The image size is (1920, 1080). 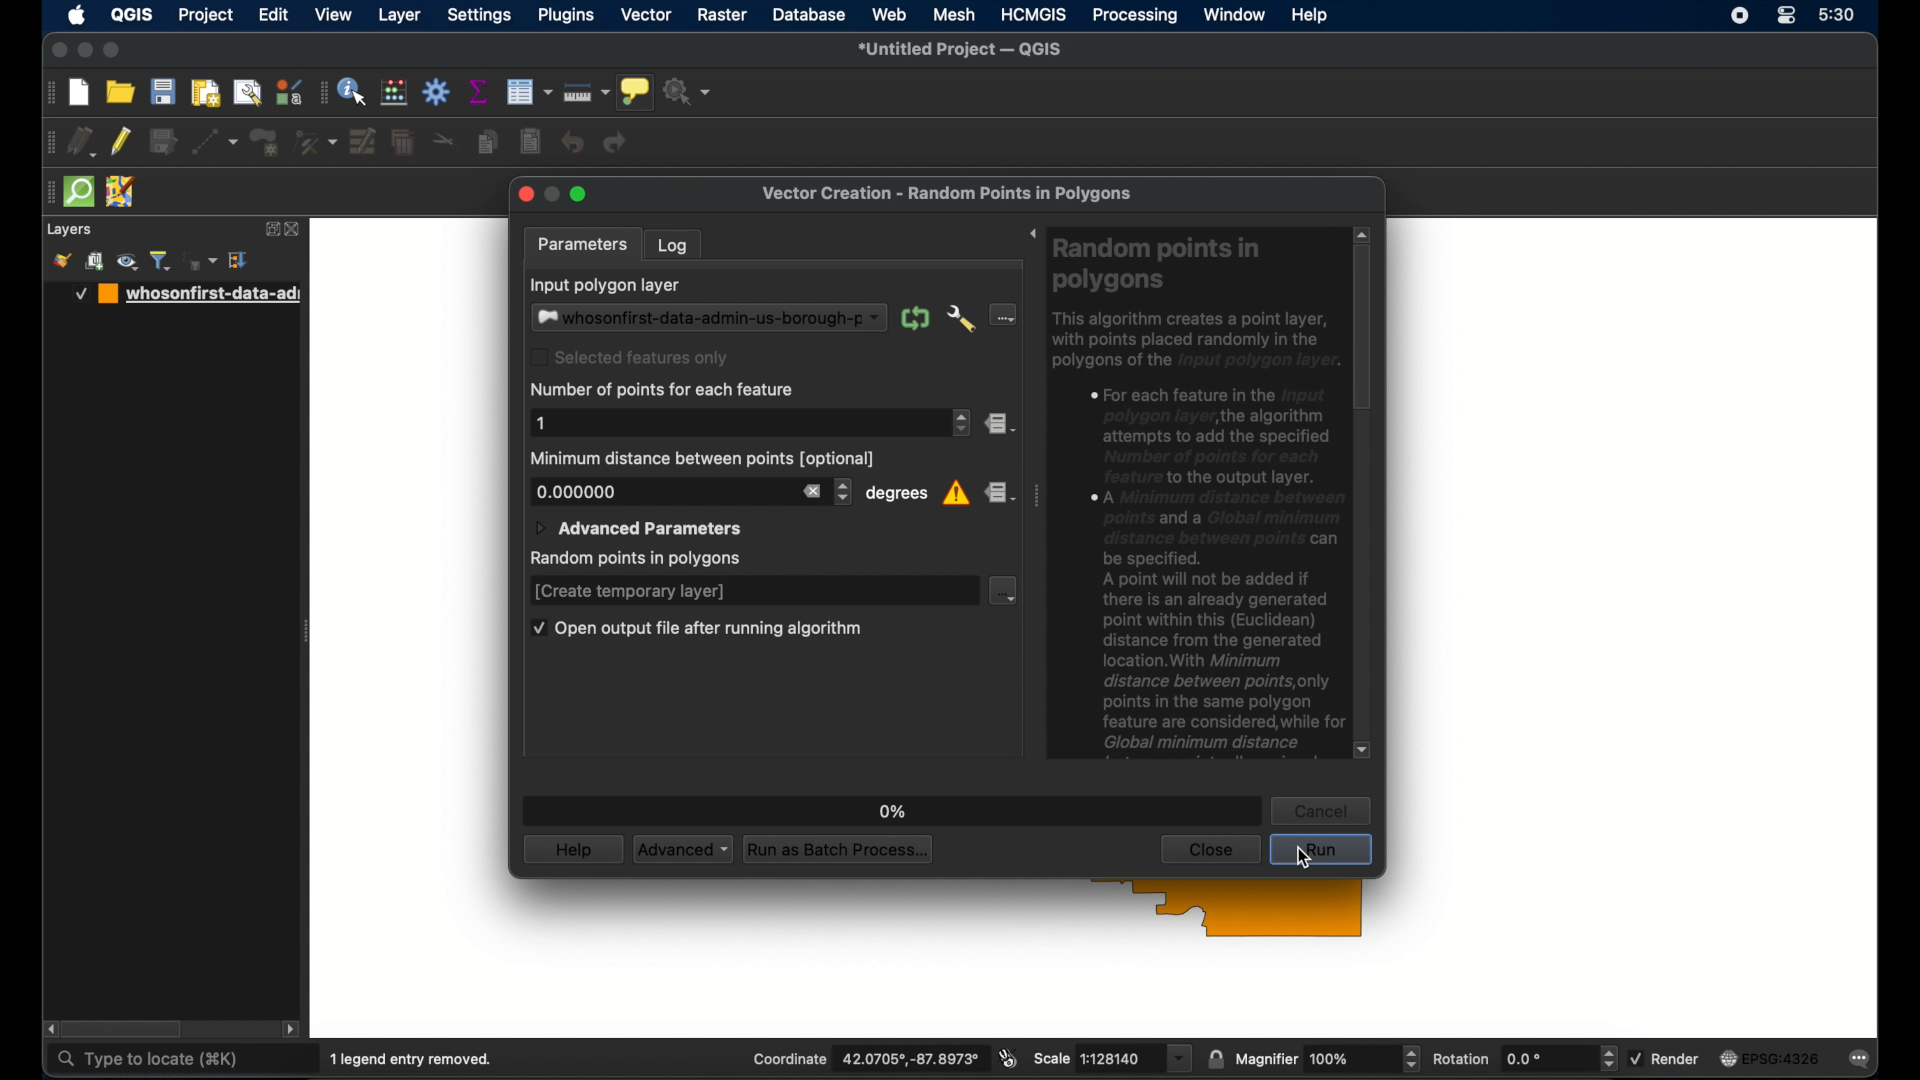 What do you see at coordinates (1211, 850) in the screenshot?
I see `close` at bounding box center [1211, 850].